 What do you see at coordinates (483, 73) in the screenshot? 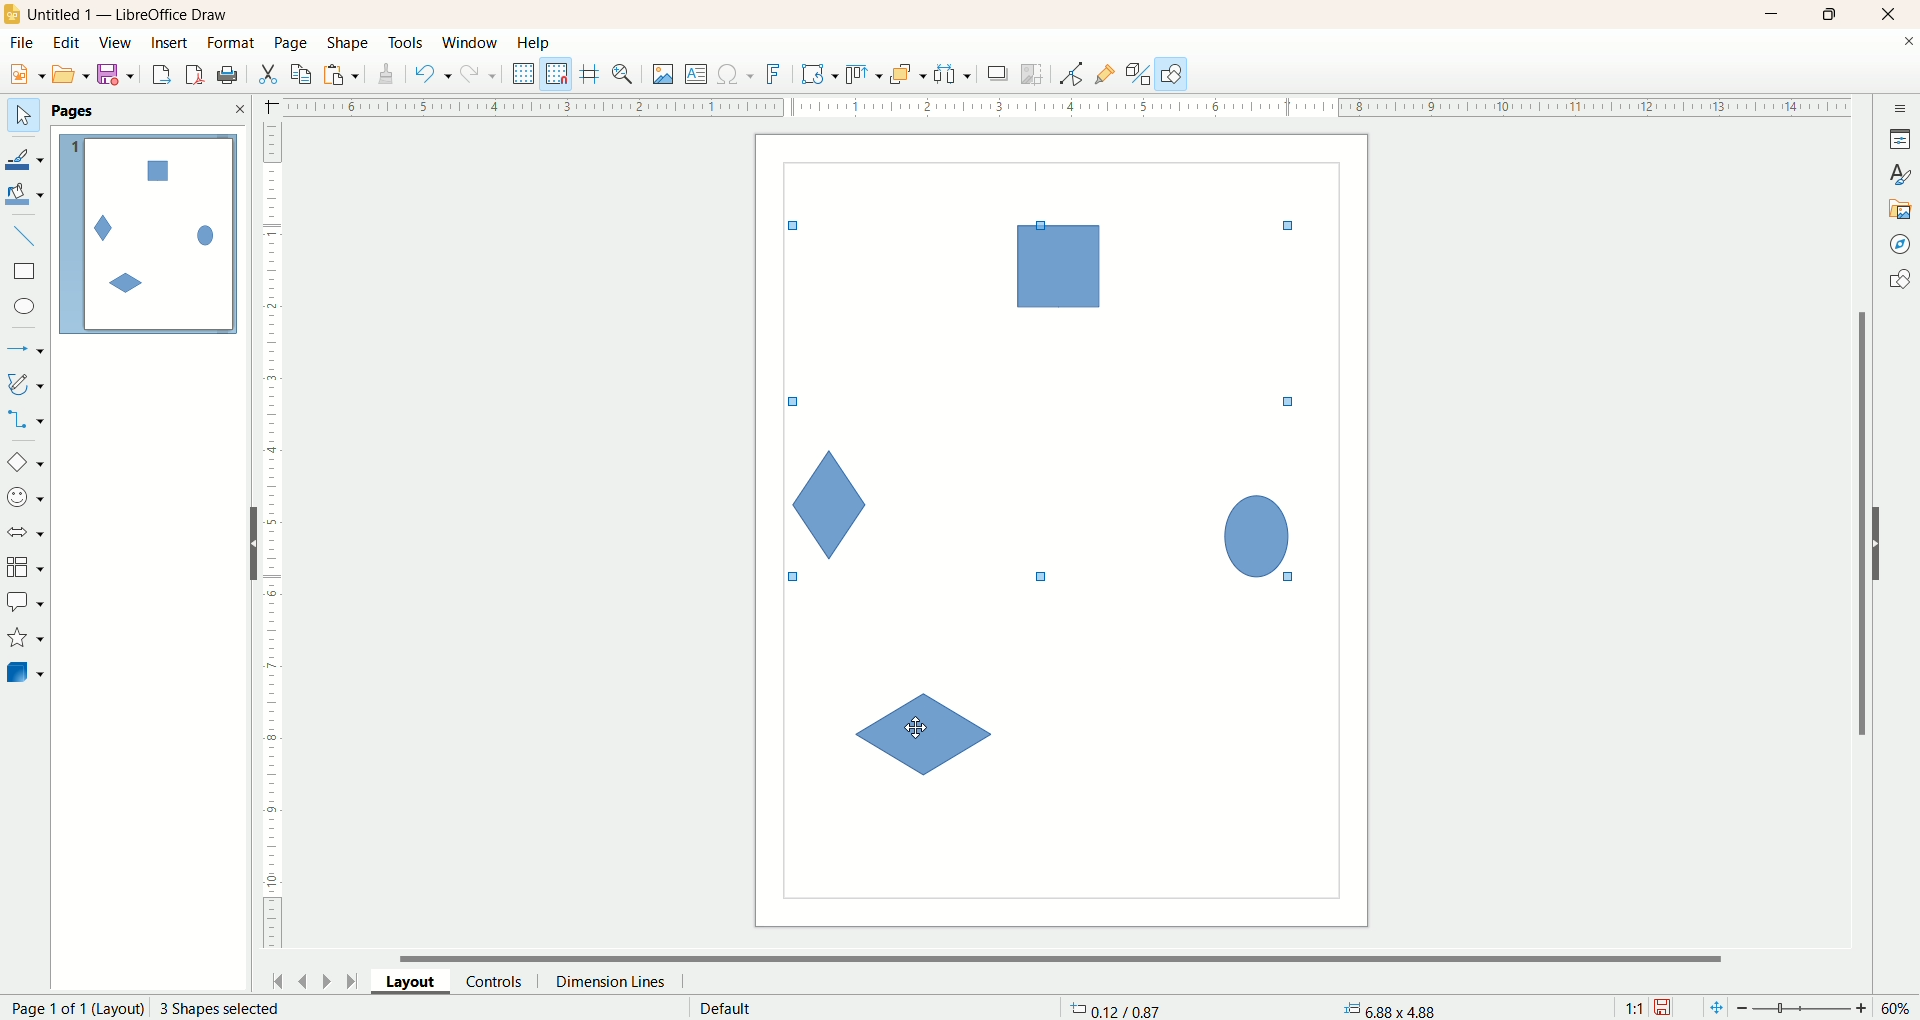
I see `redo` at bounding box center [483, 73].